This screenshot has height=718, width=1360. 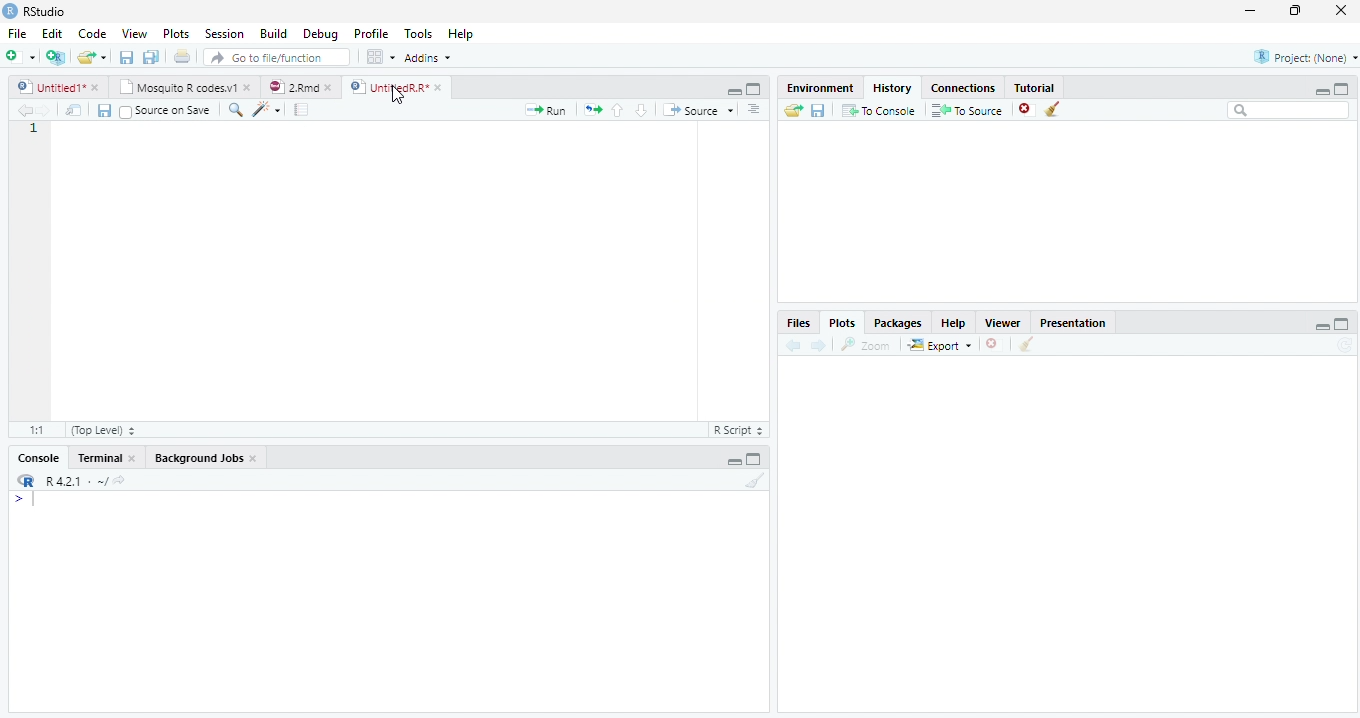 What do you see at coordinates (842, 322) in the screenshot?
I see `Plots` at bounding box center [842, 322].